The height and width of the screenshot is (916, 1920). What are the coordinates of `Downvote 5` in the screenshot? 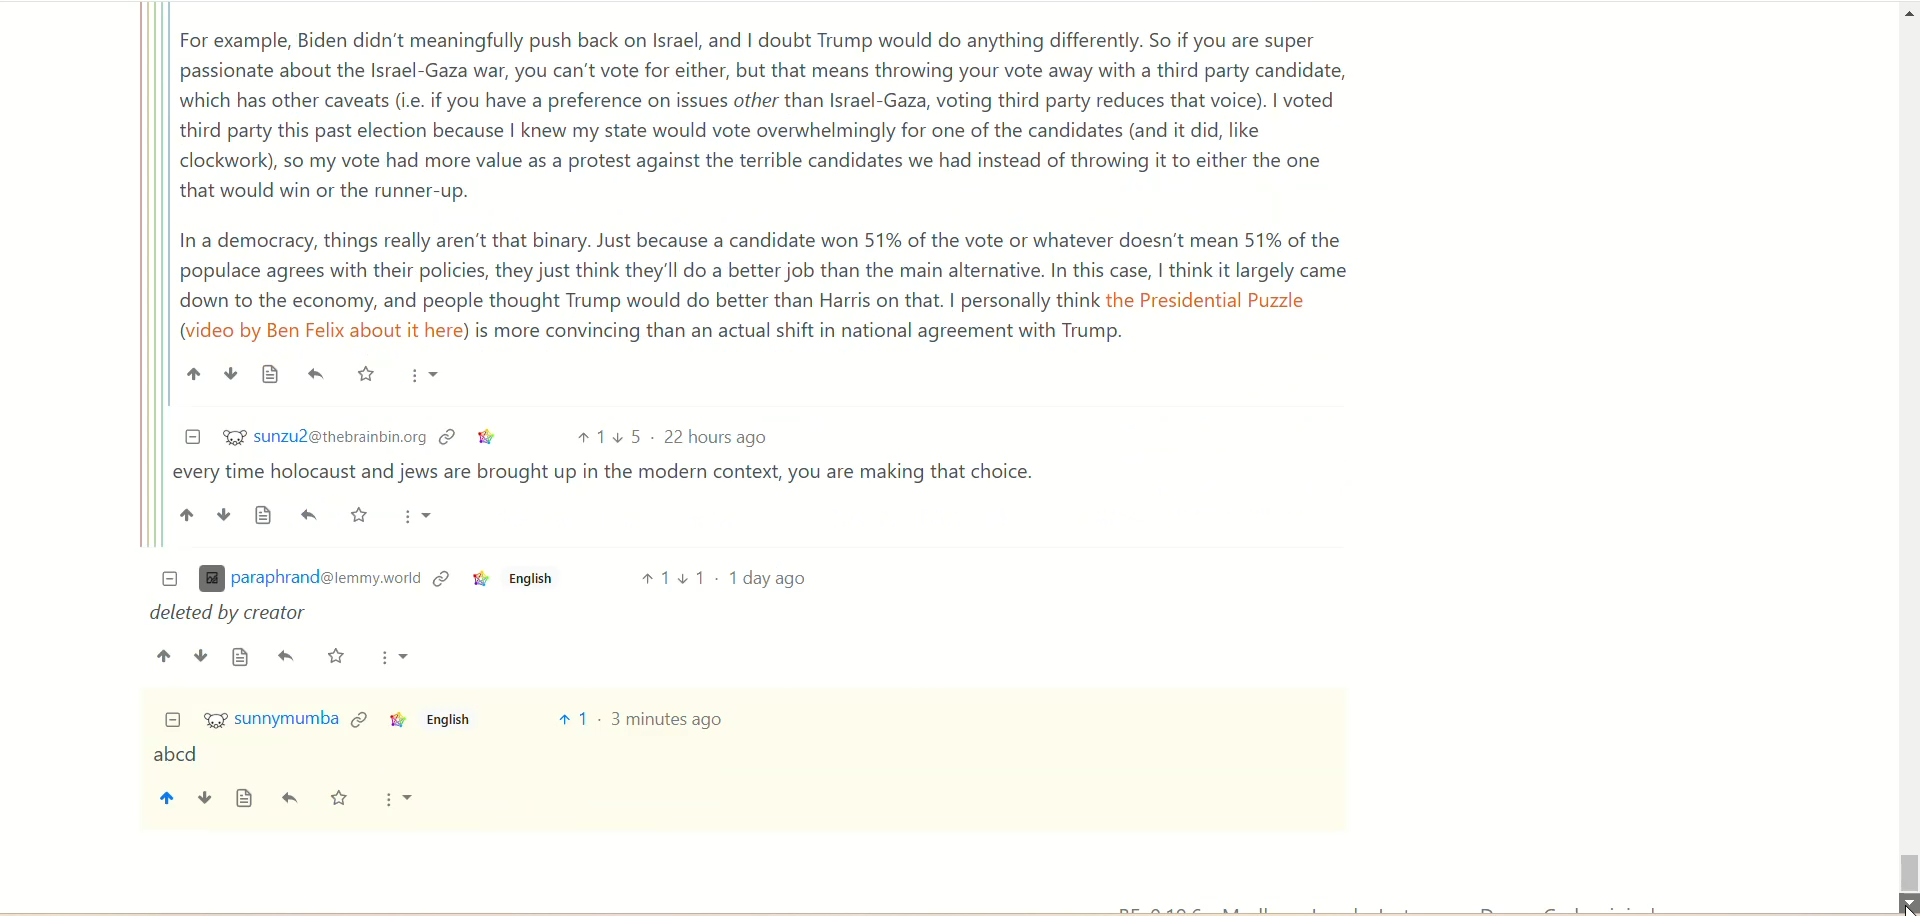 It's located at (630, 438).